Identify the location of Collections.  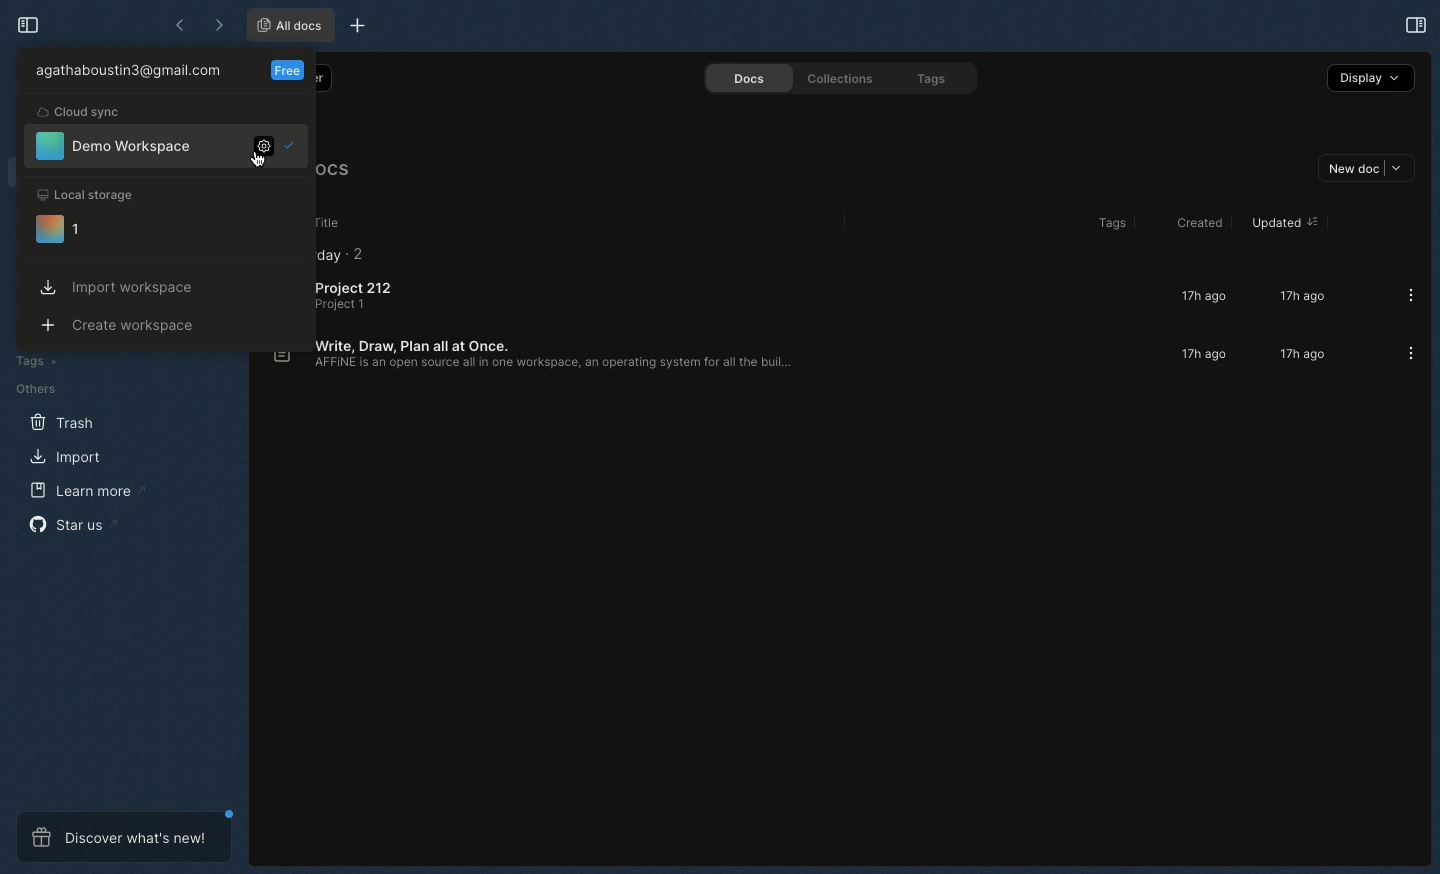
(834, 81).